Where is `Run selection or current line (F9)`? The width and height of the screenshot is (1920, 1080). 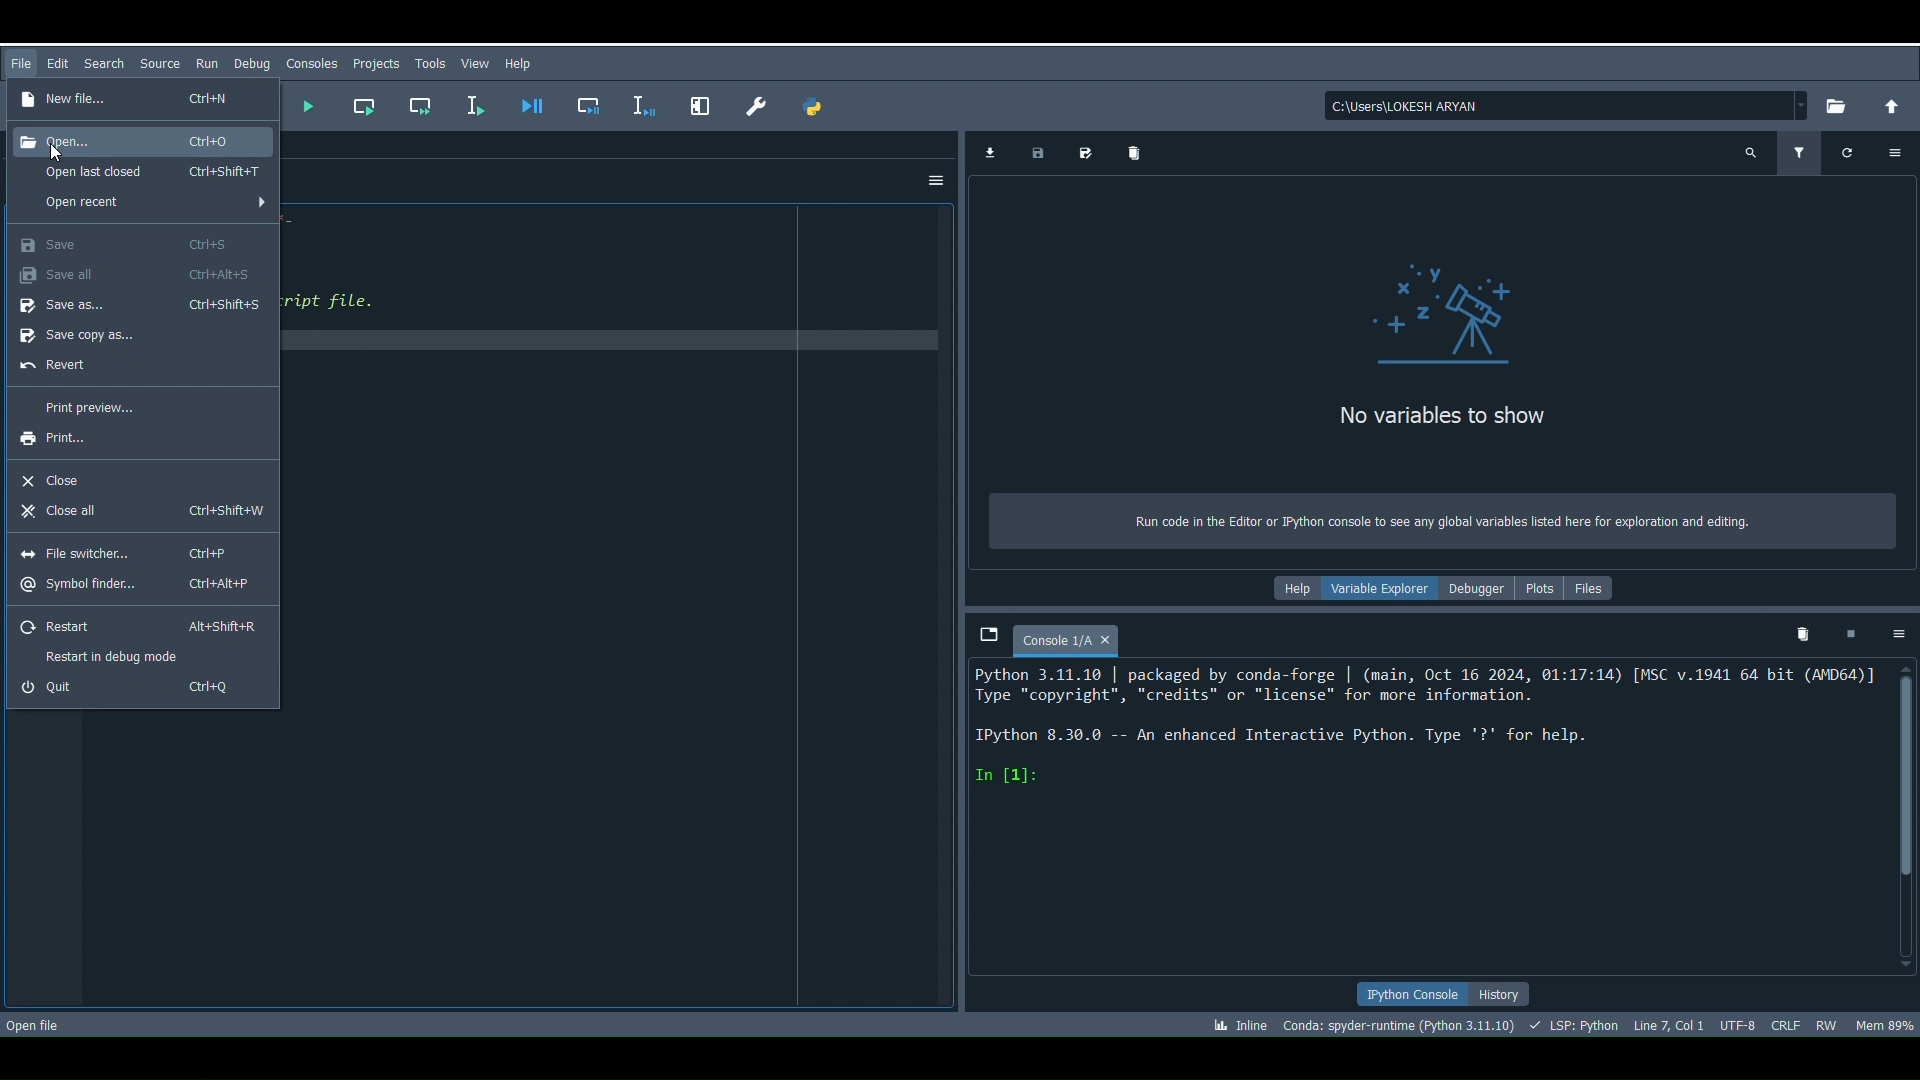
Run selection or current line (F9) is located at coordinates (478, 103).